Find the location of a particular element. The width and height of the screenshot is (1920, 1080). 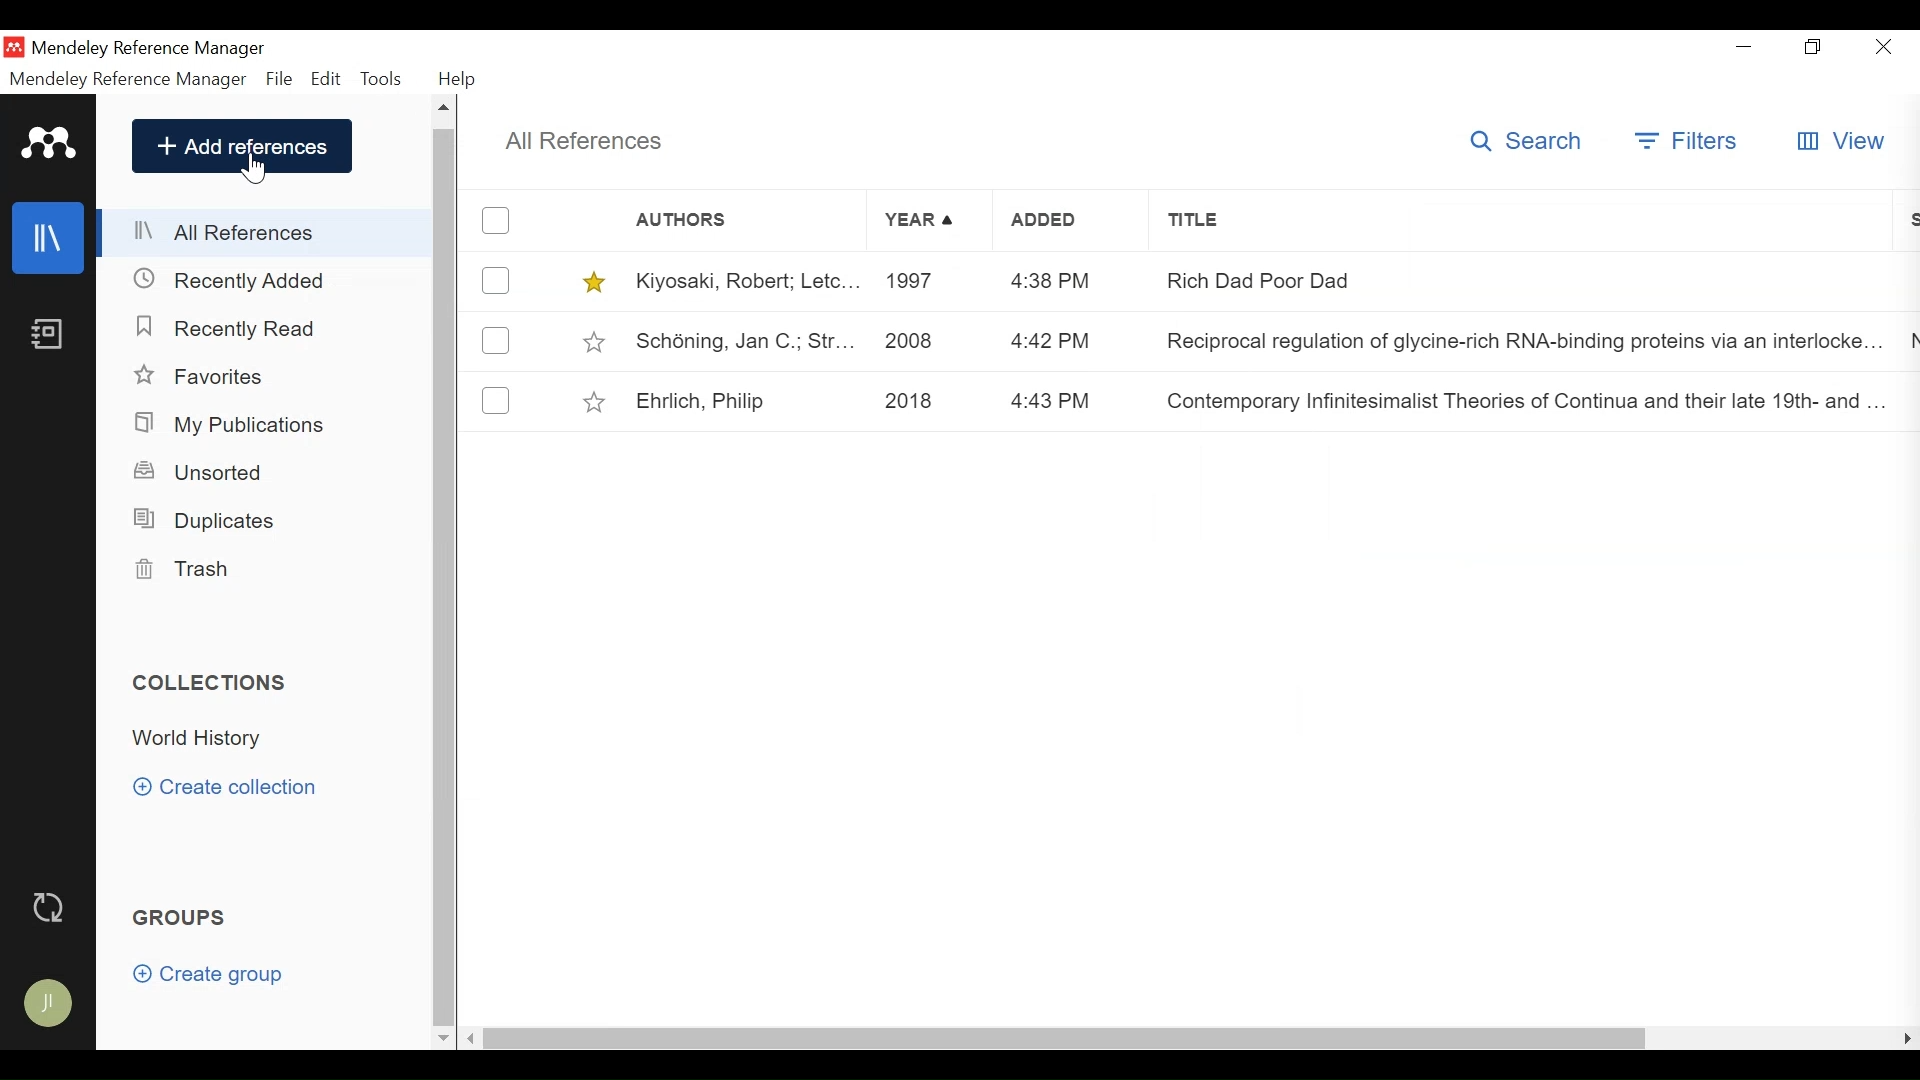

Collection is located at coordinates (206, 741).